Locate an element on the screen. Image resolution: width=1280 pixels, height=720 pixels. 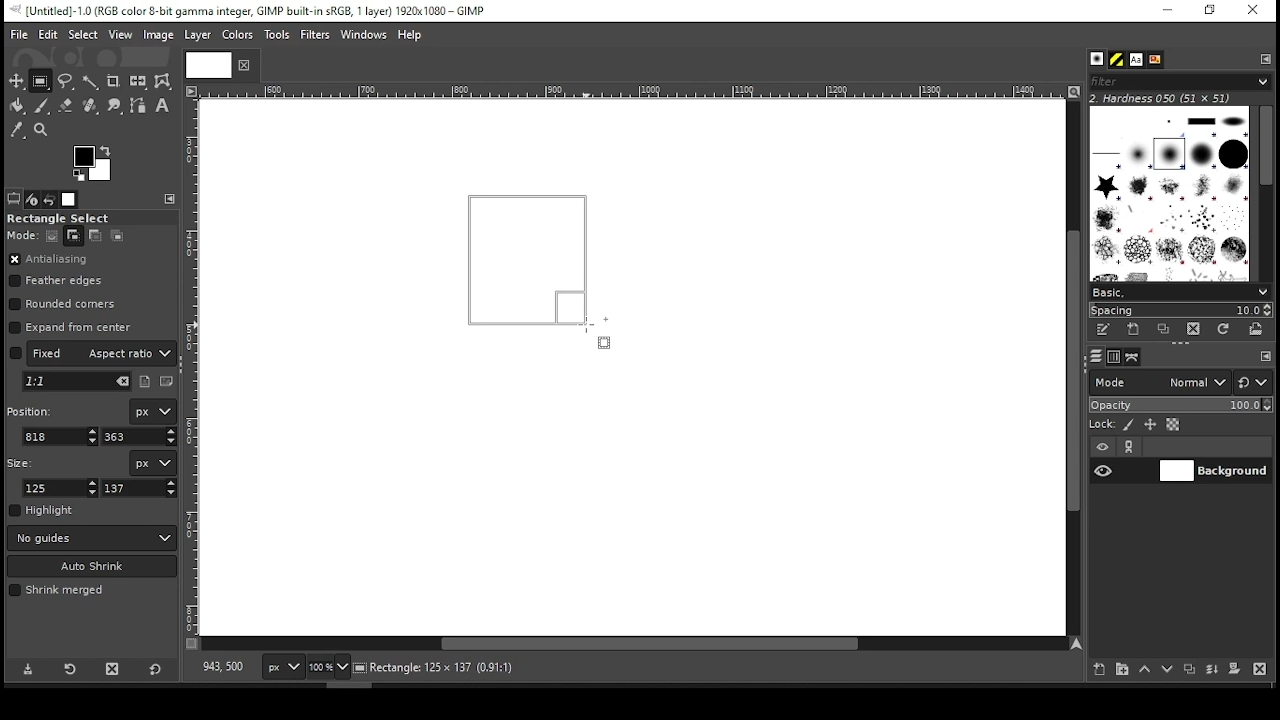
guides is located at coordinates (92, 538).